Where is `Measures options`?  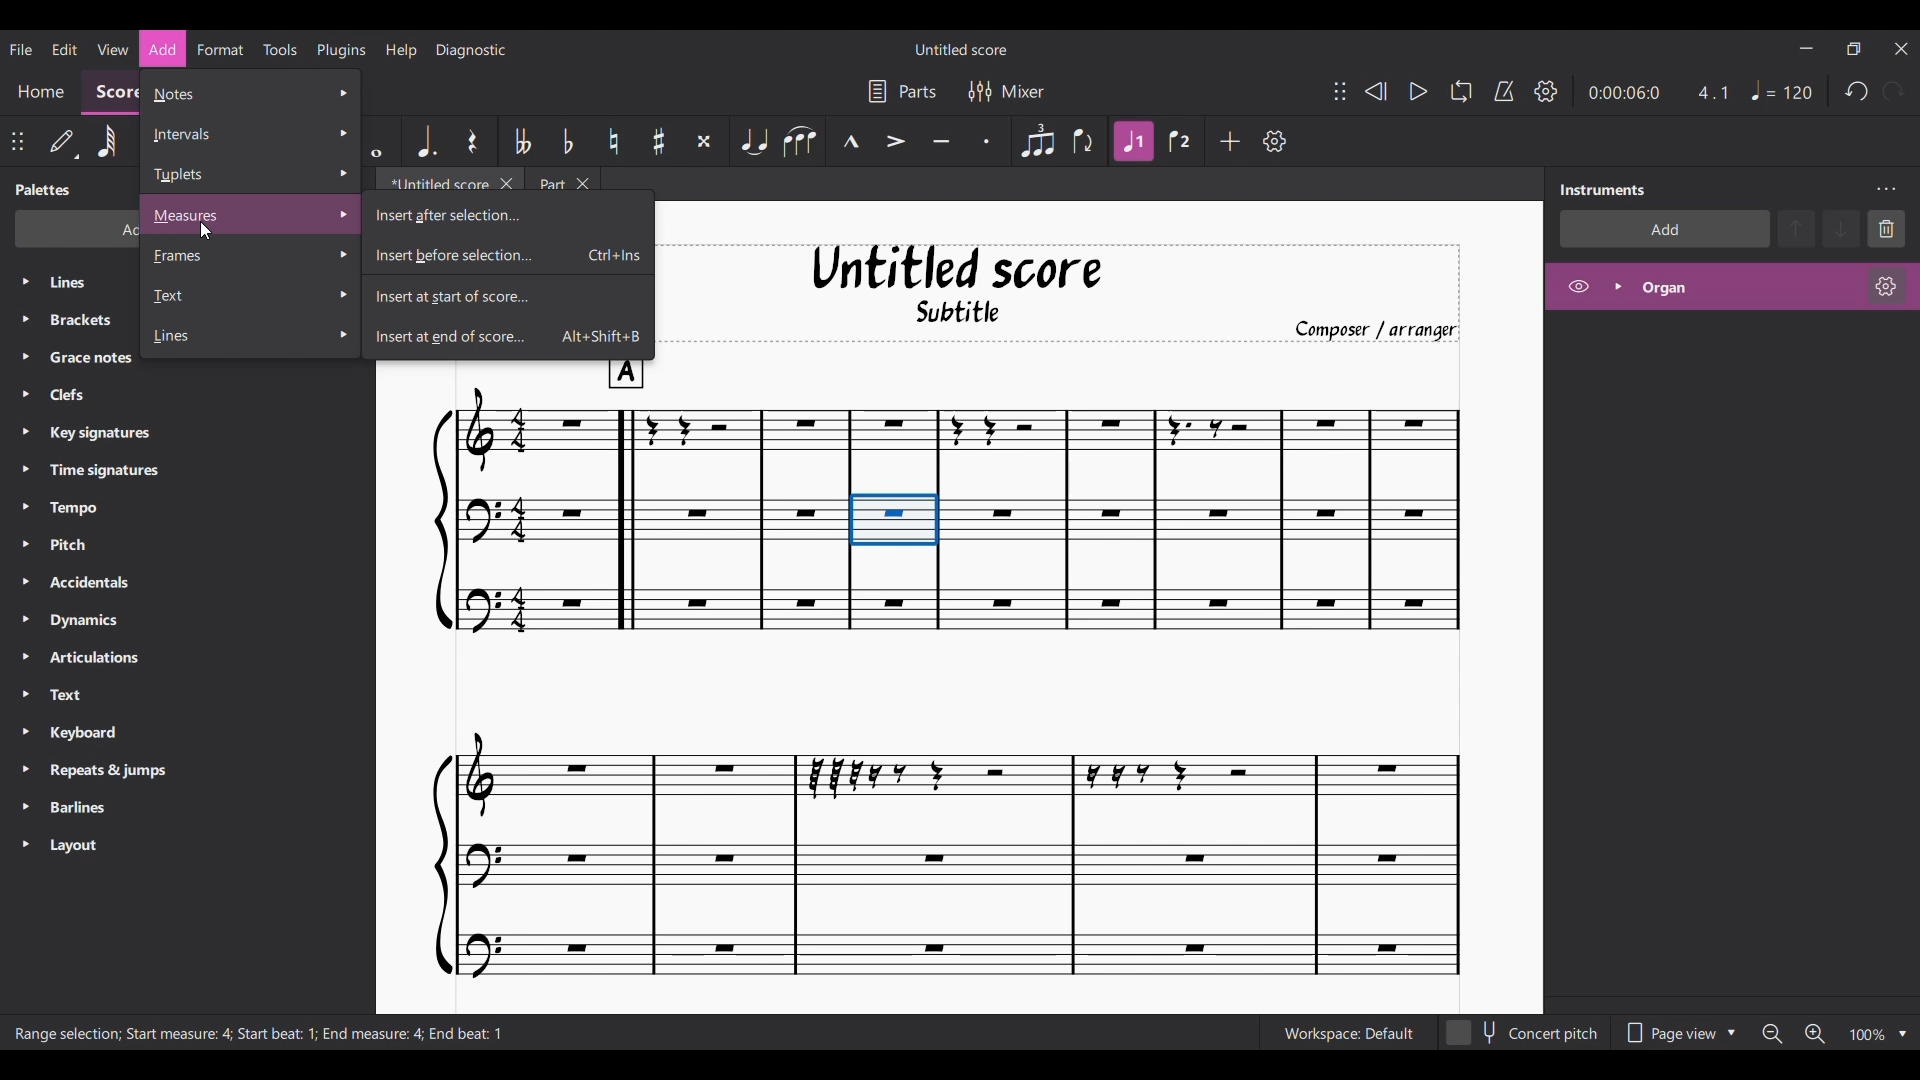 Measures options is located at coordinates (252, 215).